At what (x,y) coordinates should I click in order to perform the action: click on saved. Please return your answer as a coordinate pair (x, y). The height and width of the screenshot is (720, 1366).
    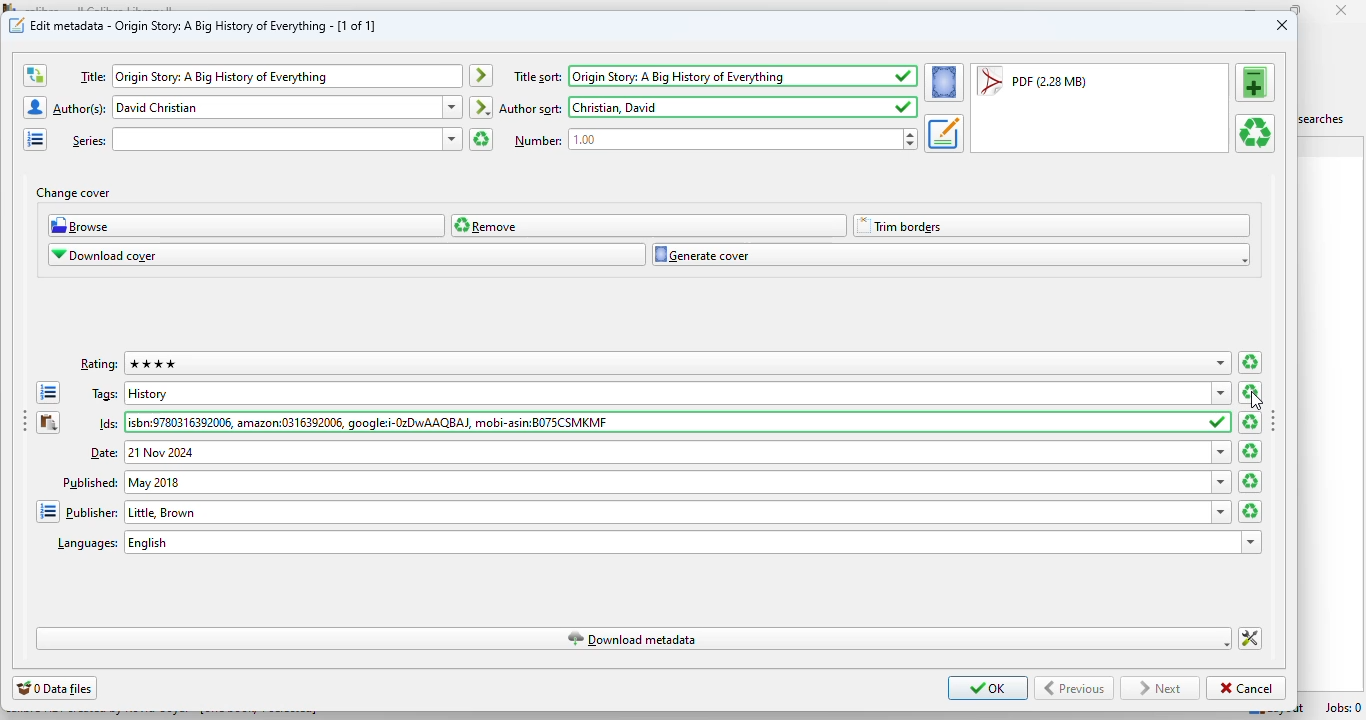
    Looking at the image, I should click on (904, 107).